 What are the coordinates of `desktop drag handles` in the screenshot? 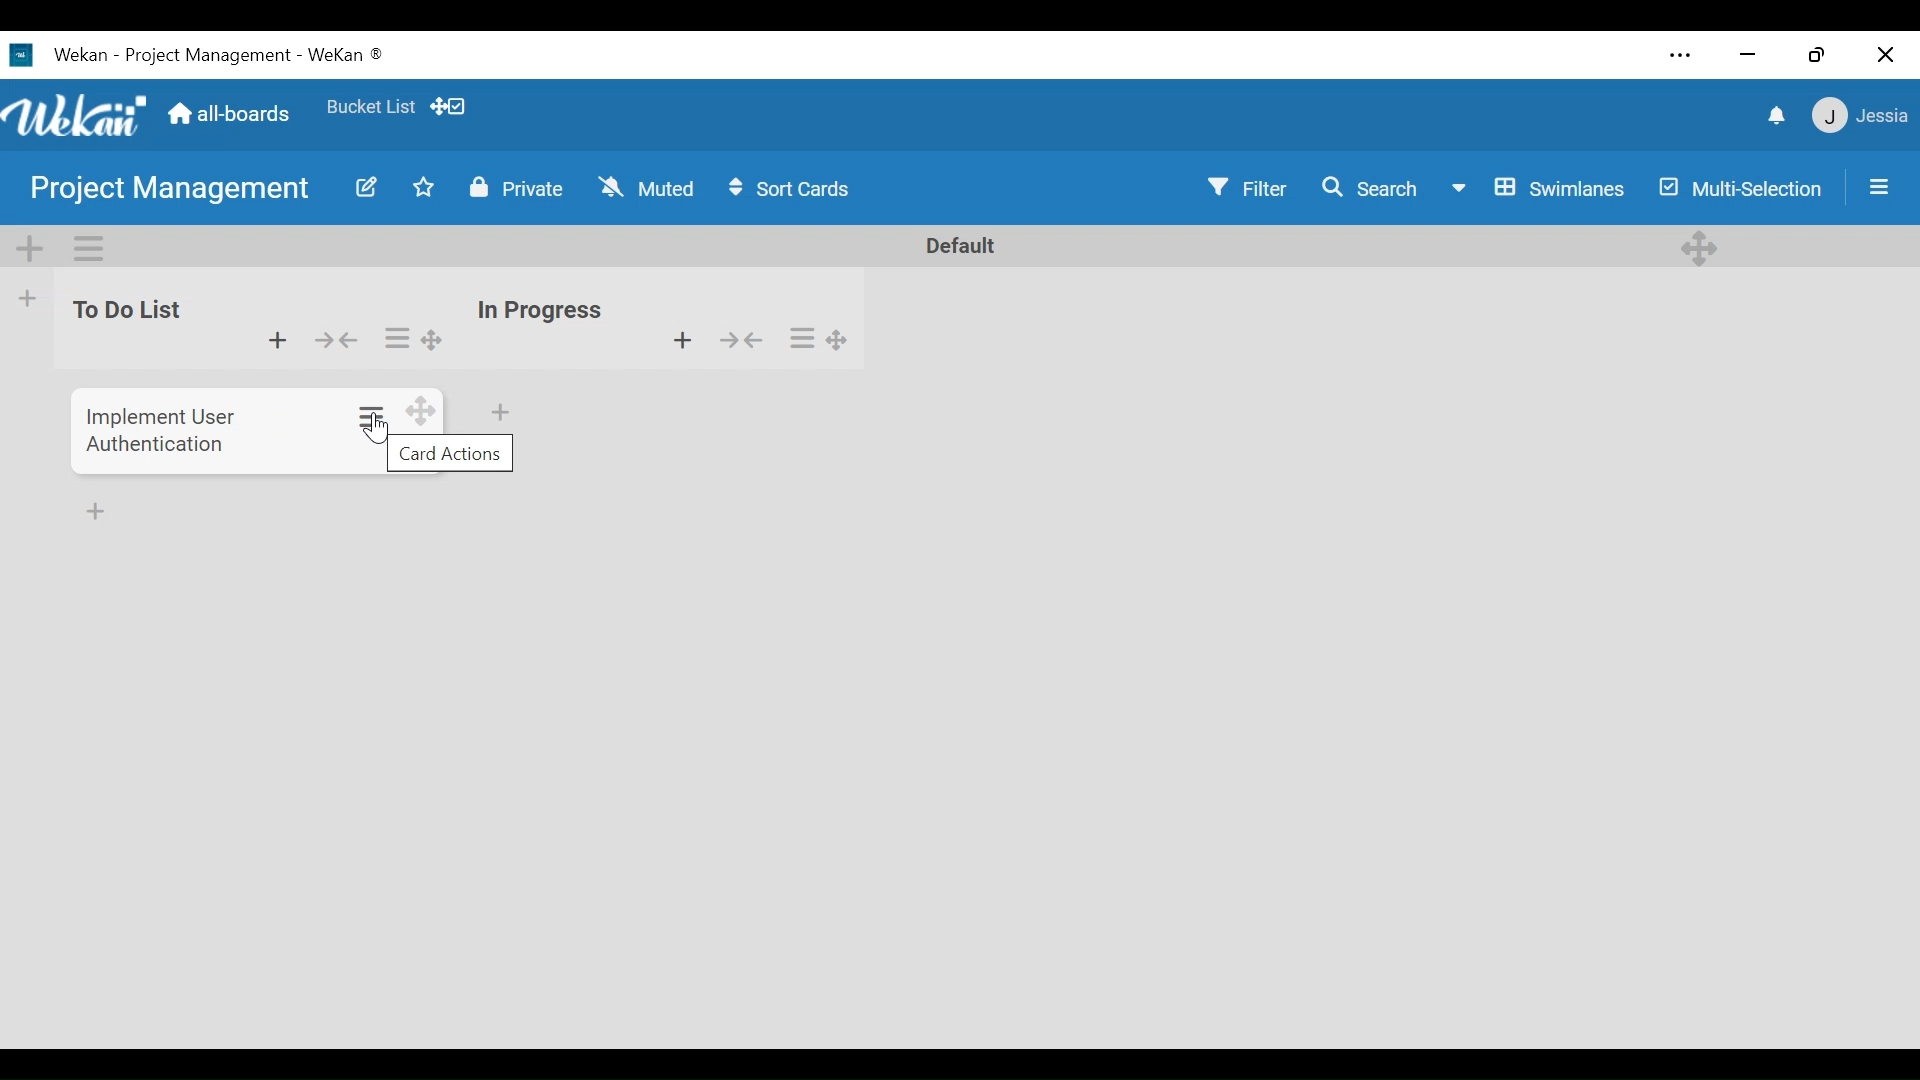 It's located at (419, 410).